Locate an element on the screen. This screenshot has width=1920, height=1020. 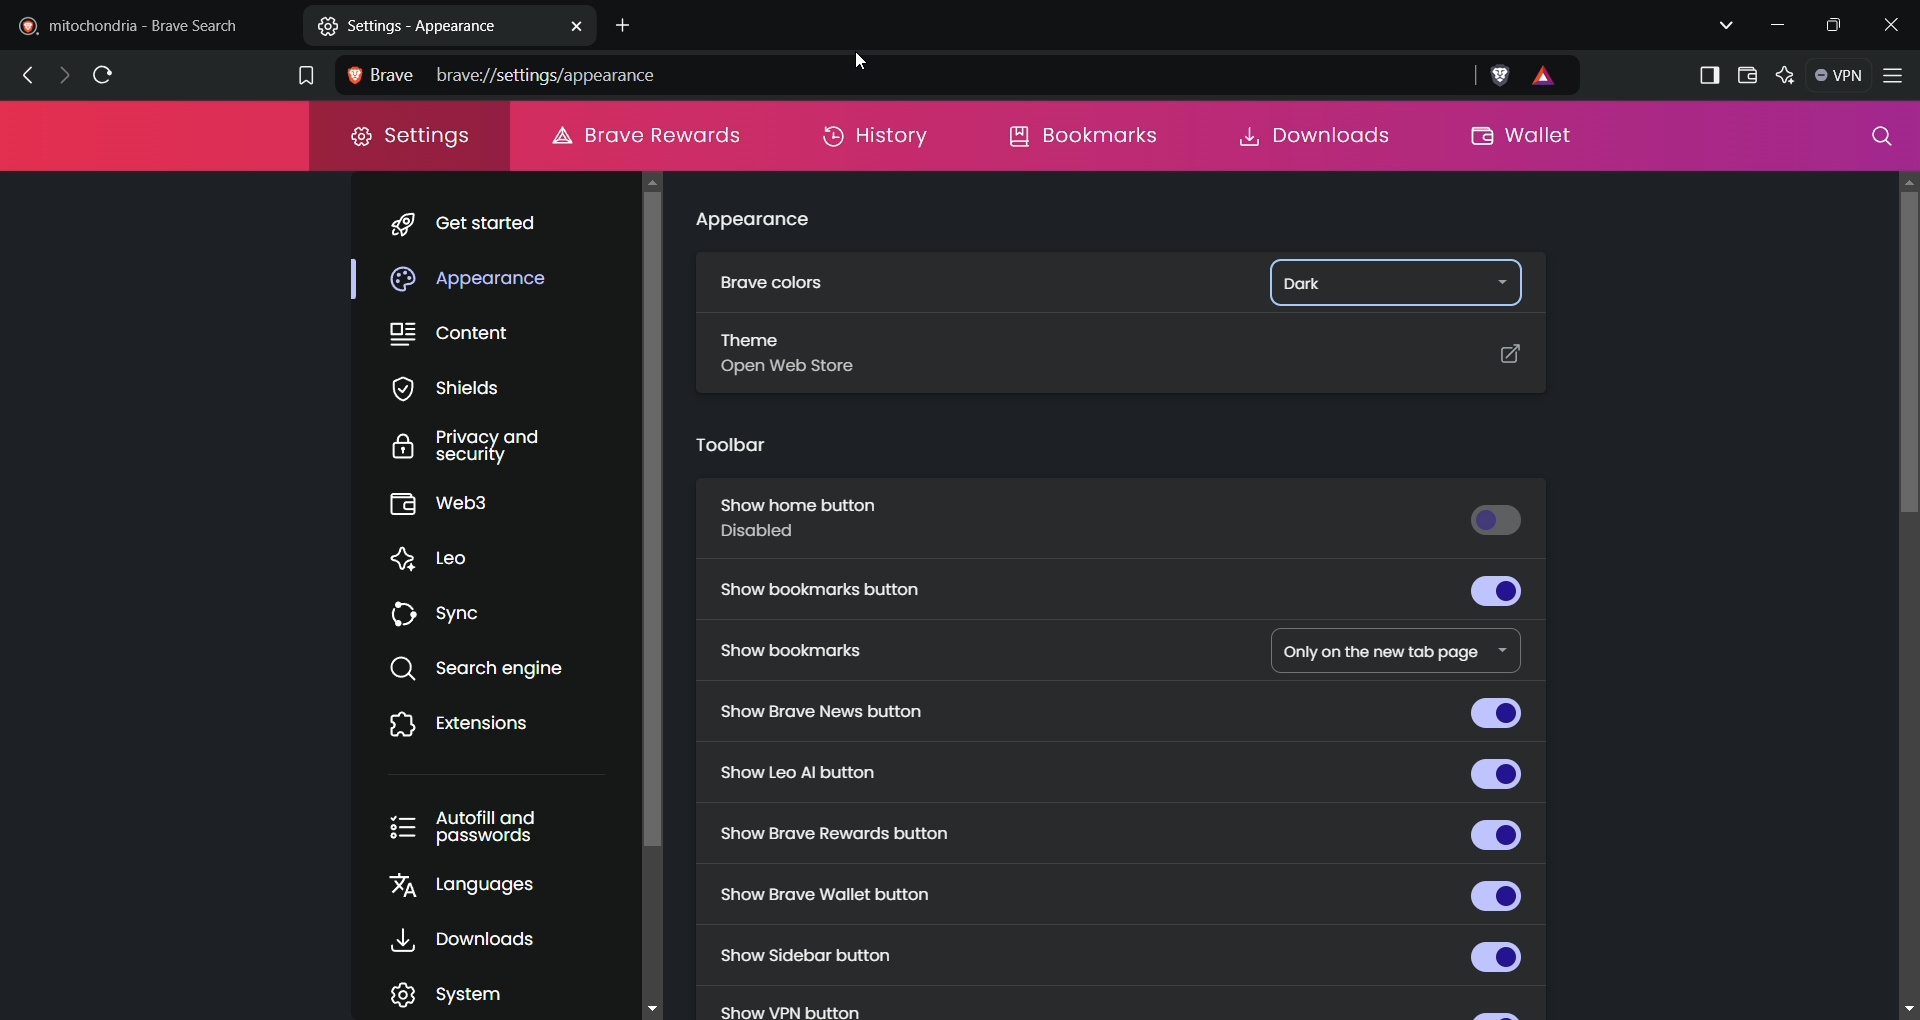
minimize is located at coordinates (1774, 28).